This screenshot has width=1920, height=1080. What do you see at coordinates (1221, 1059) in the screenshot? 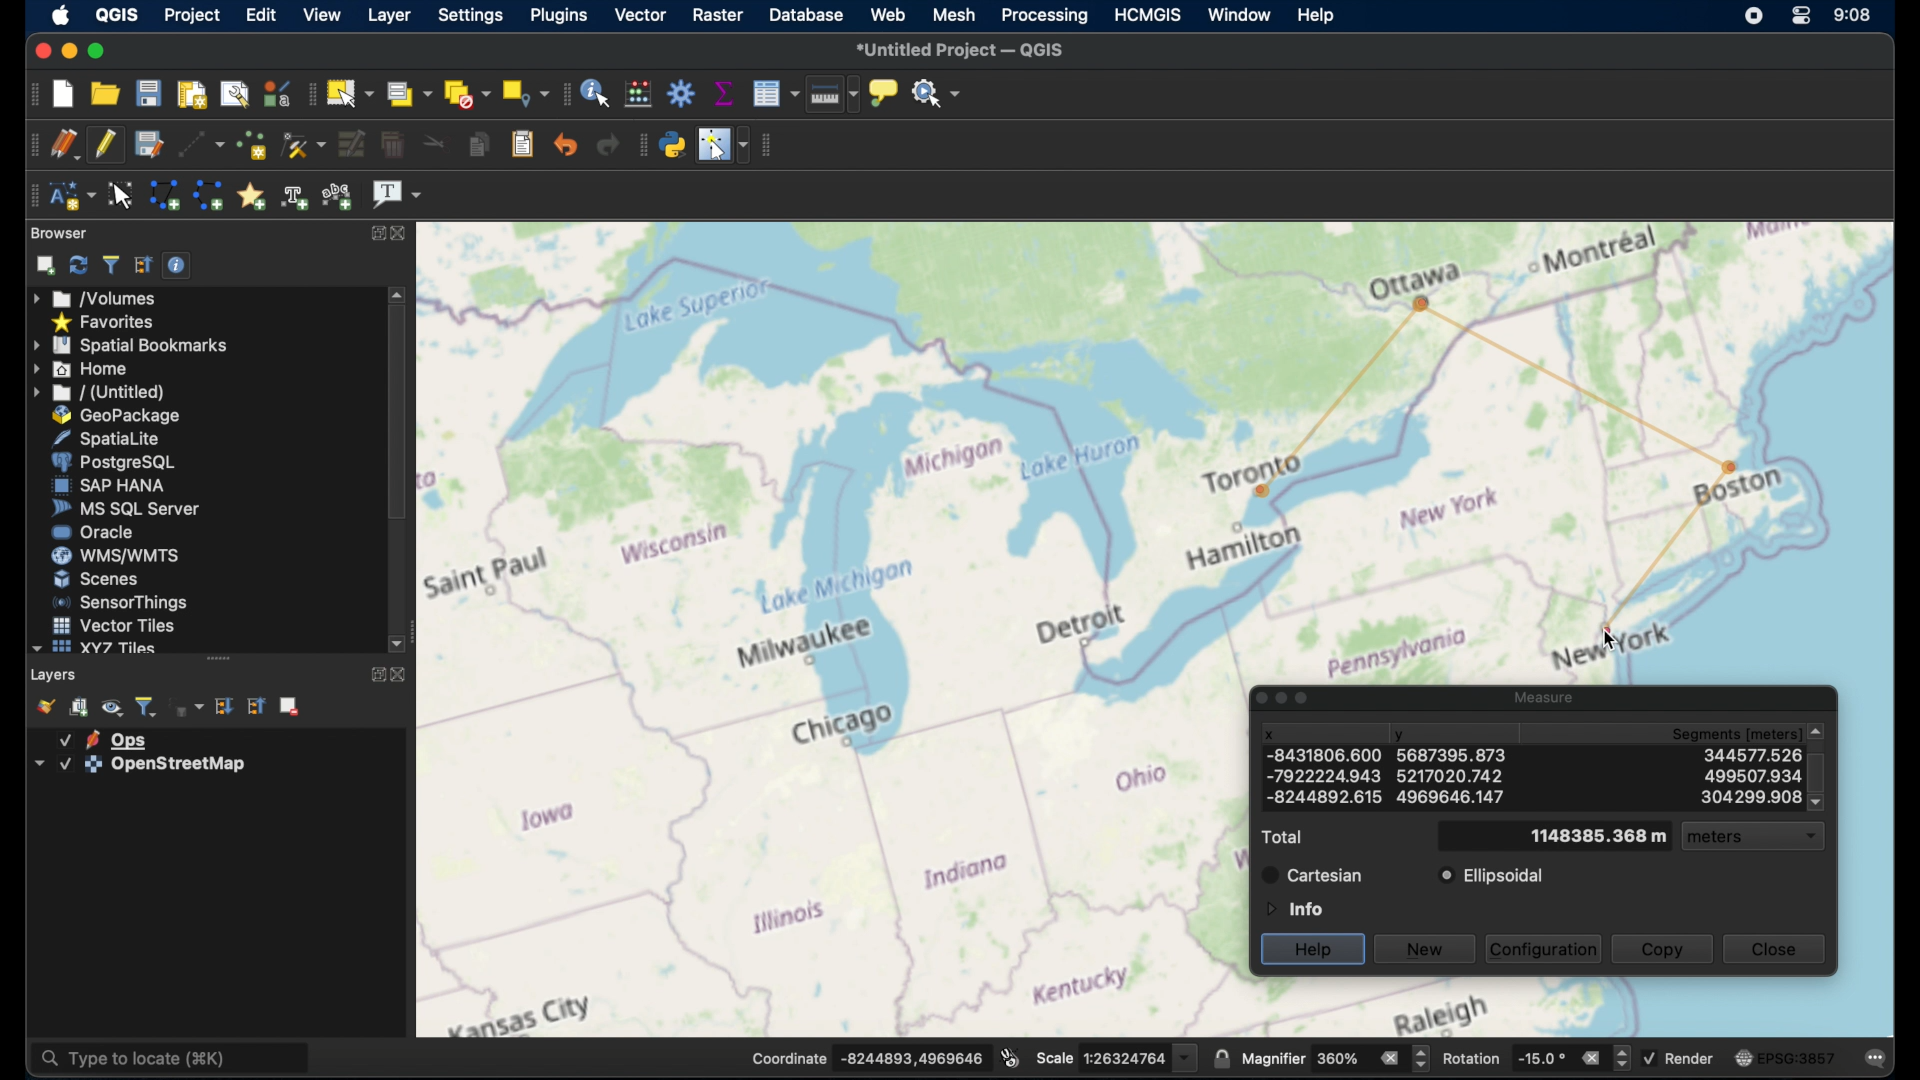
I see `lock scale to use magnifier` at bounding box center [1221, 1059].